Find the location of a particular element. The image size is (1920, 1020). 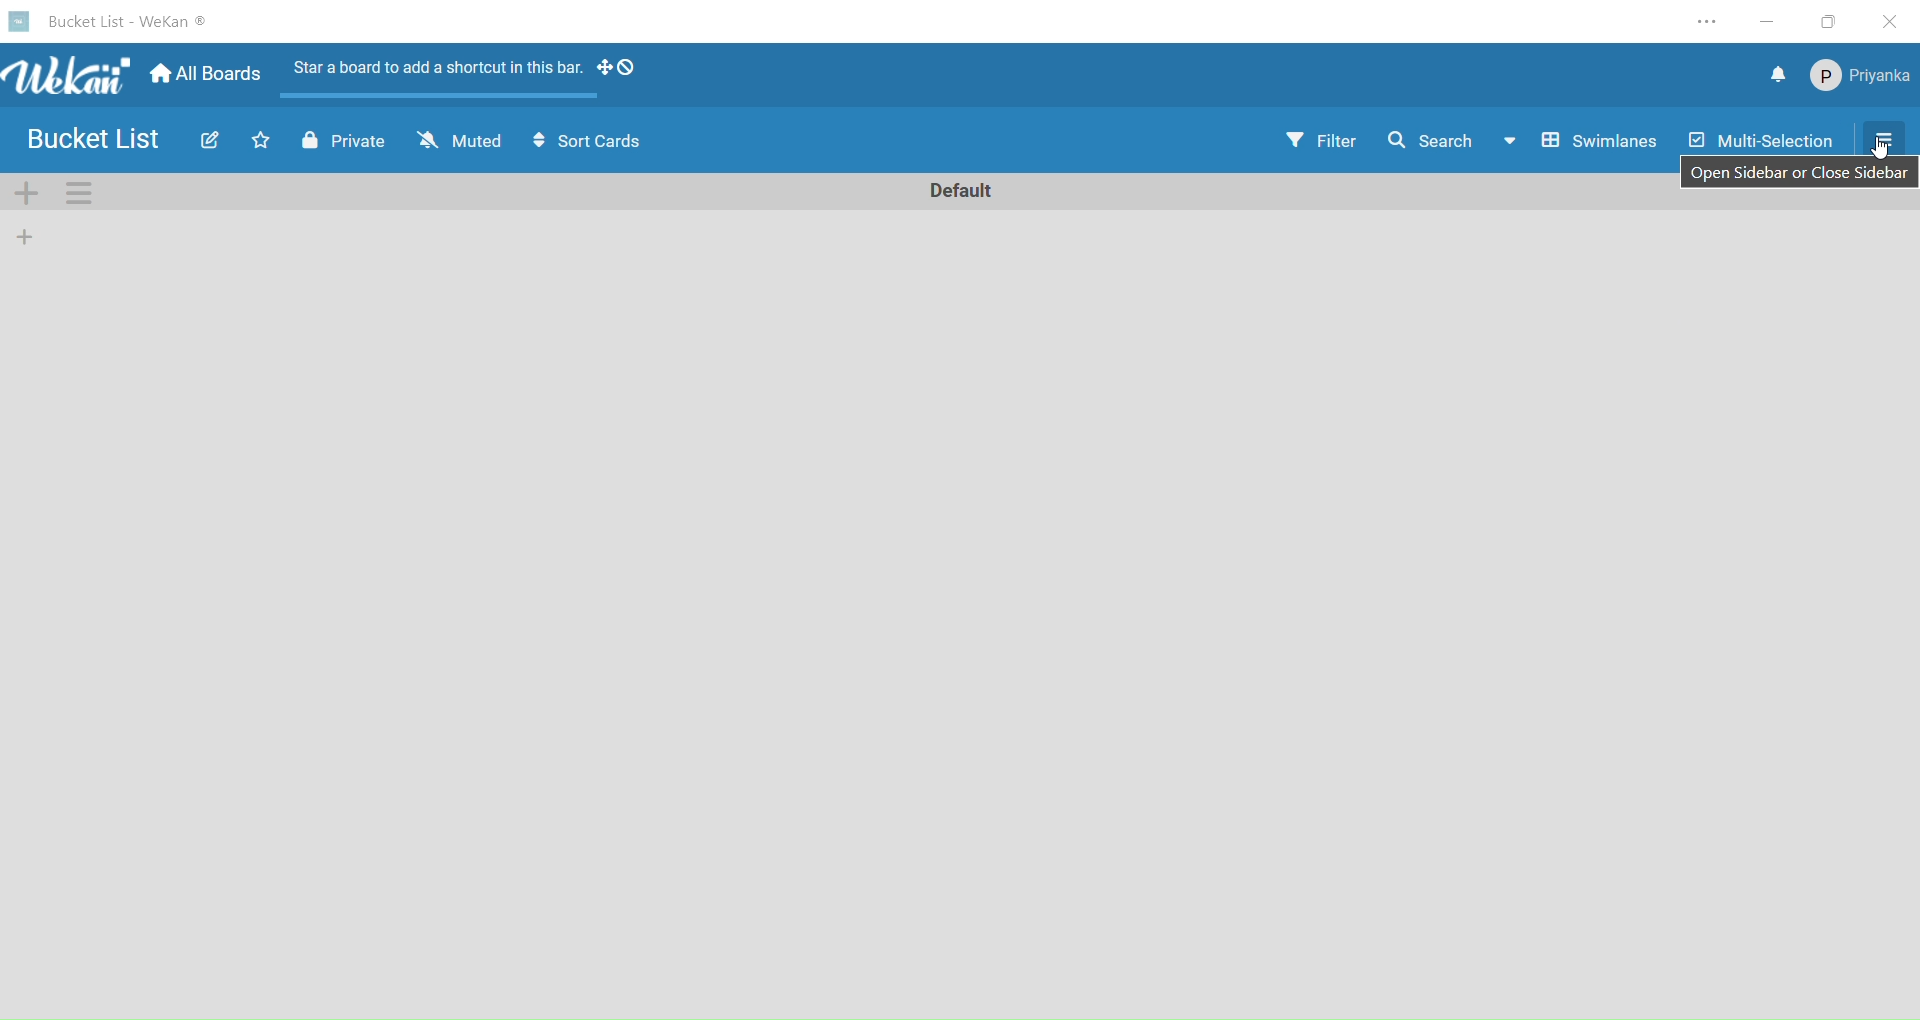

filter is located at coordinates (1318, 141).